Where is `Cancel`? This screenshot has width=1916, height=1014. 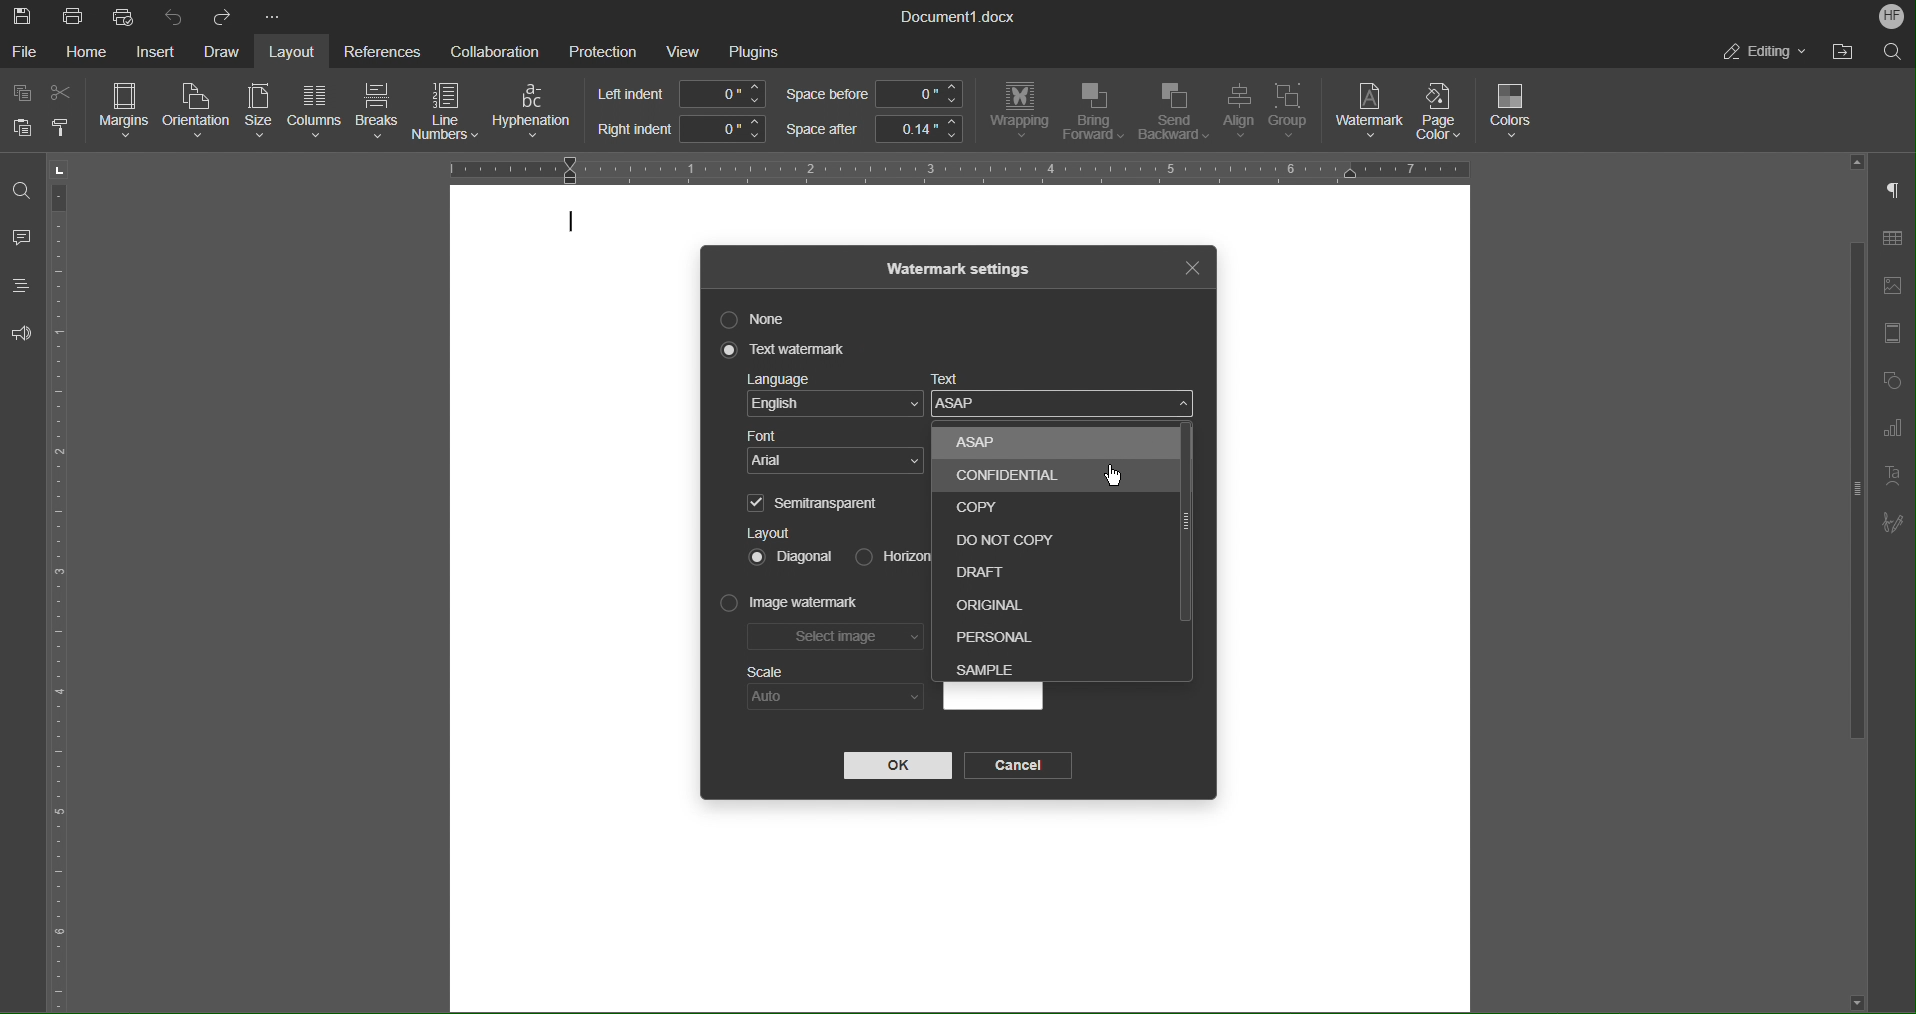
Cancel is located at coordinates (1022, 766).